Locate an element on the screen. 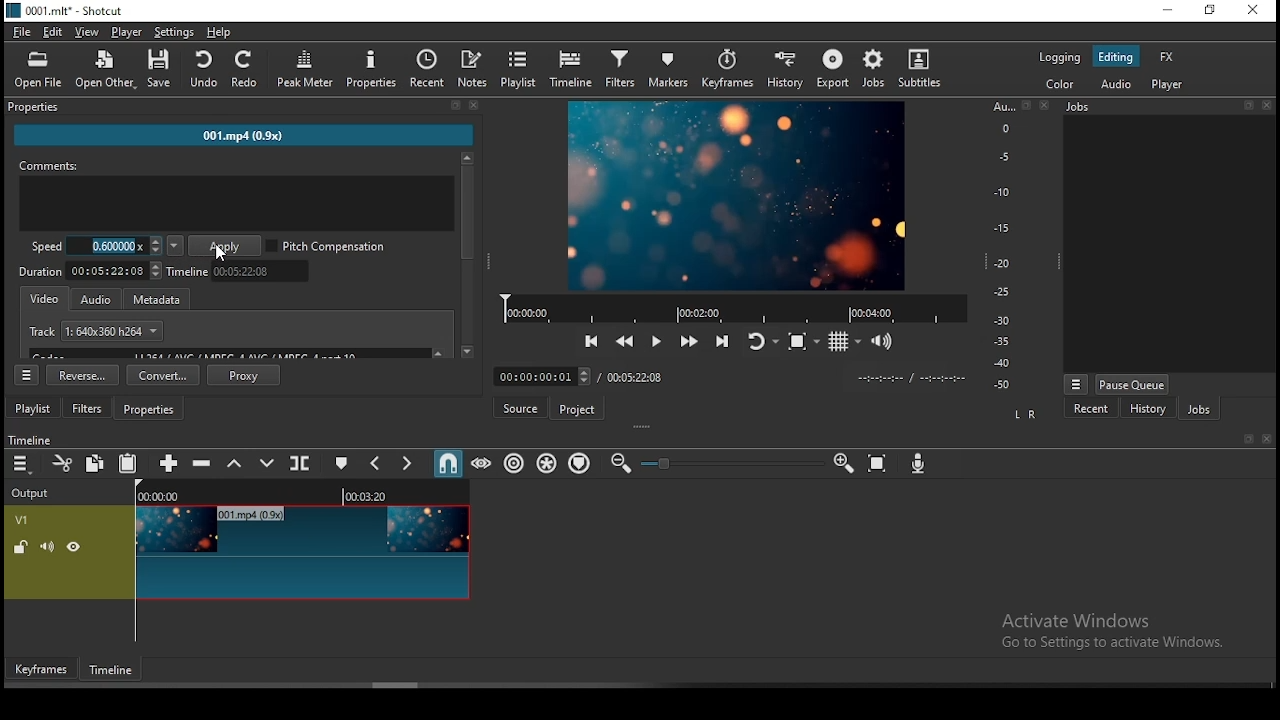  toggle zoom is located at coordinates (799, 342).